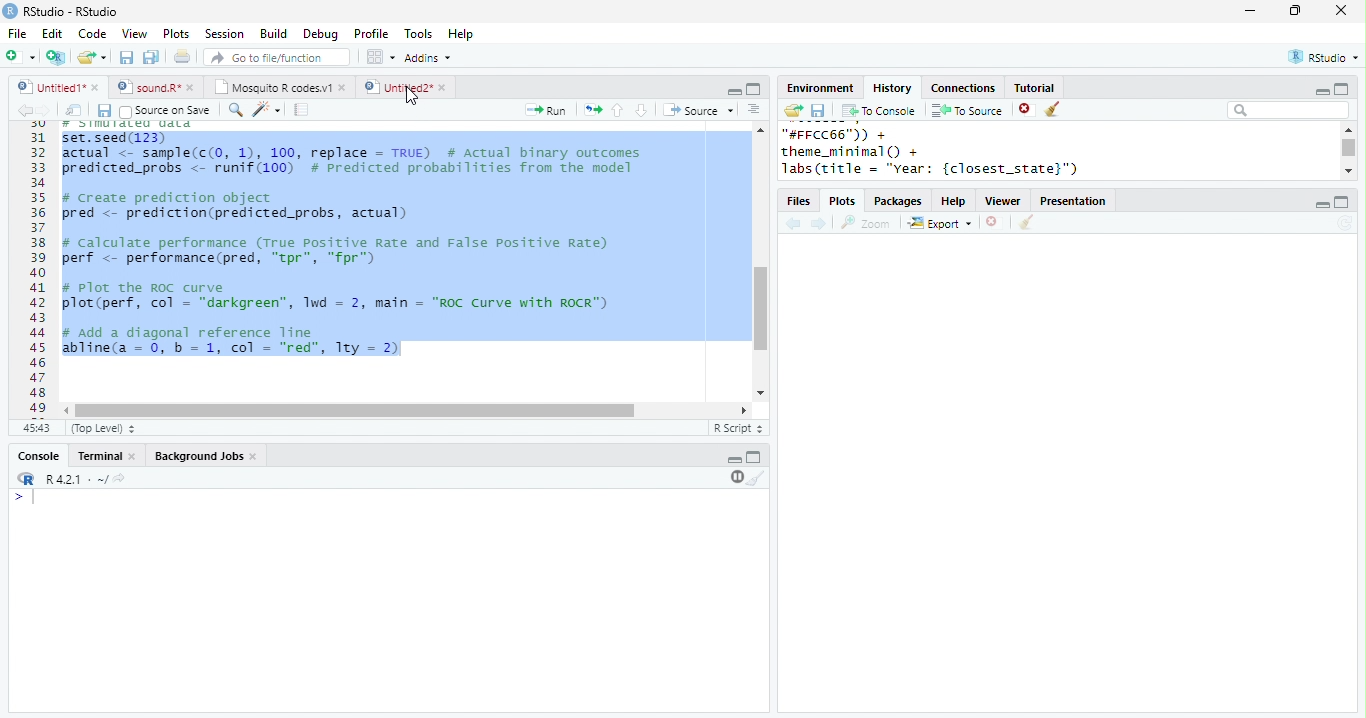 The image size is (1366, 718). Describe the element at coordinates (754, 456) in the screenshot. I see `maximize` at that location.